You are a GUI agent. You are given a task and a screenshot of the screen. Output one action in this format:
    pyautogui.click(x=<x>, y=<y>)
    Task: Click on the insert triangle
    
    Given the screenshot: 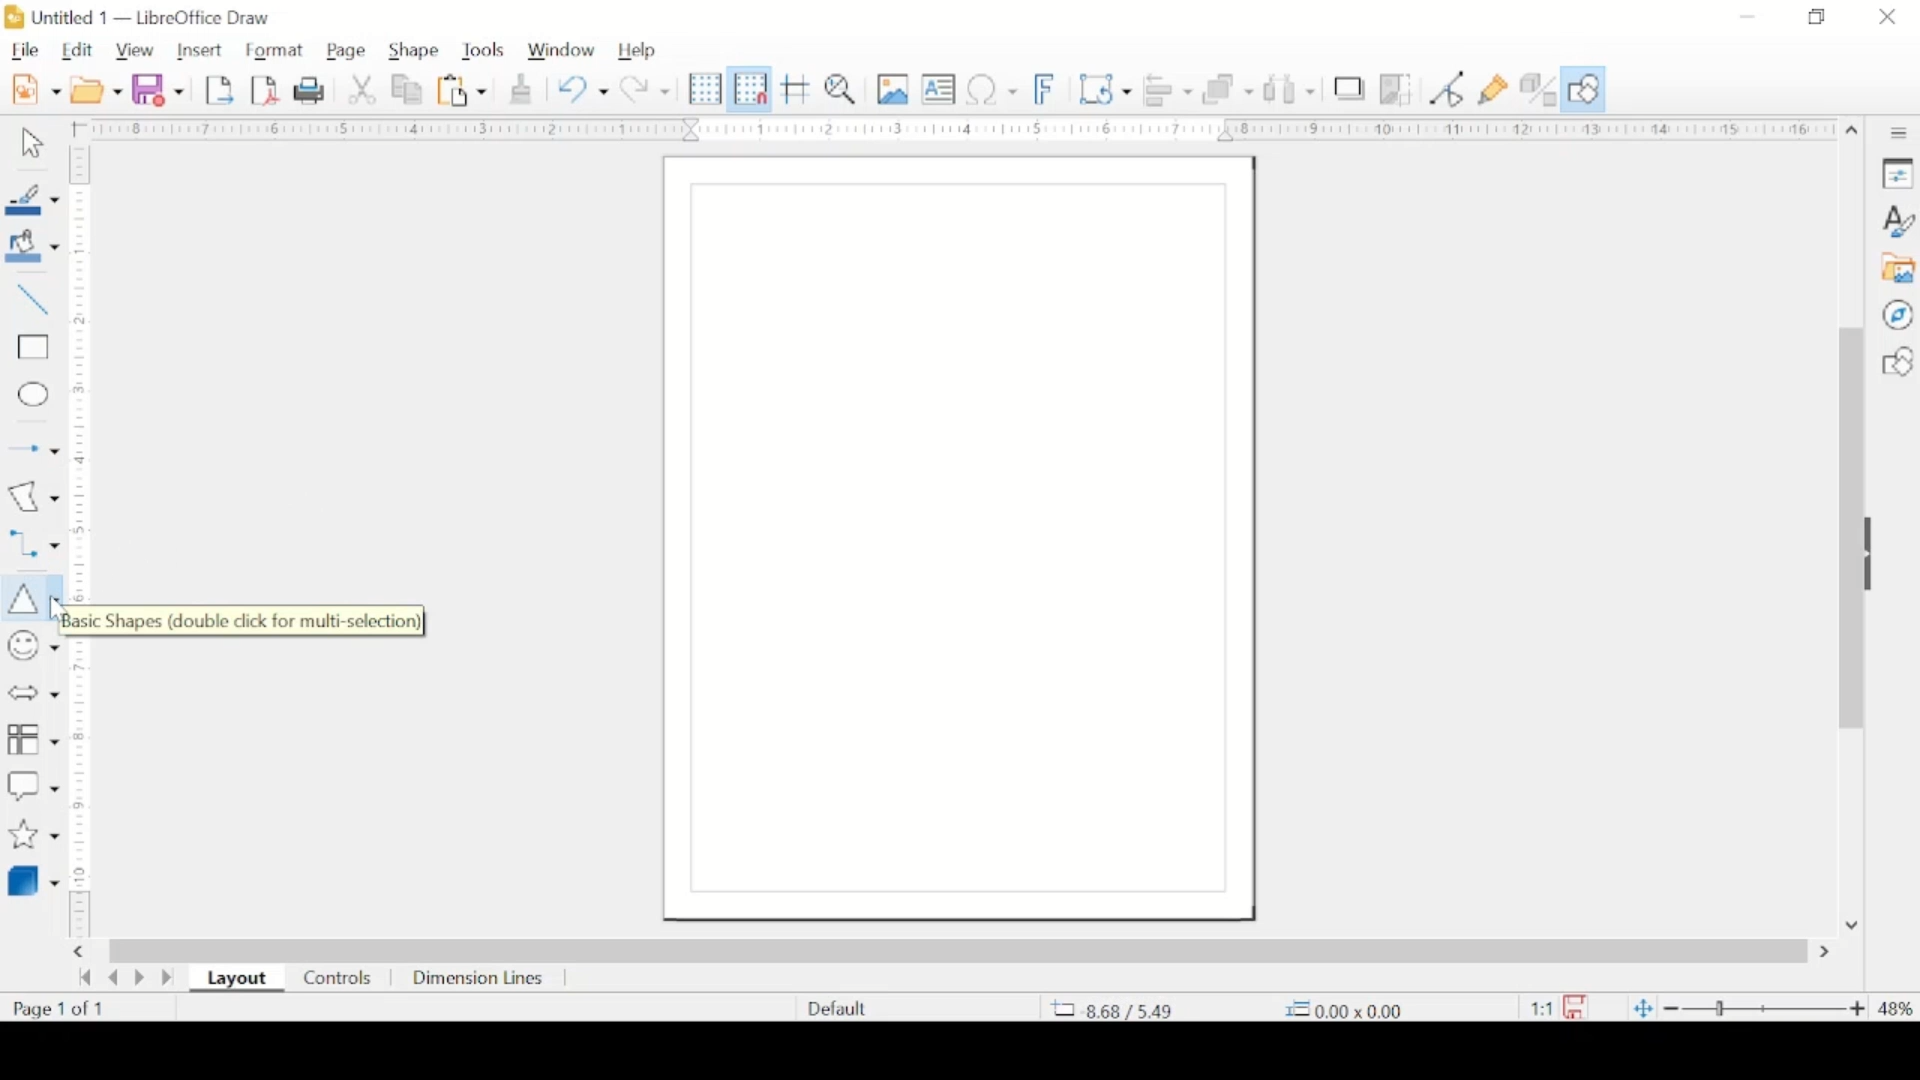 What is the action you would take?
    pyautogui.click(x=29, y=596)
    